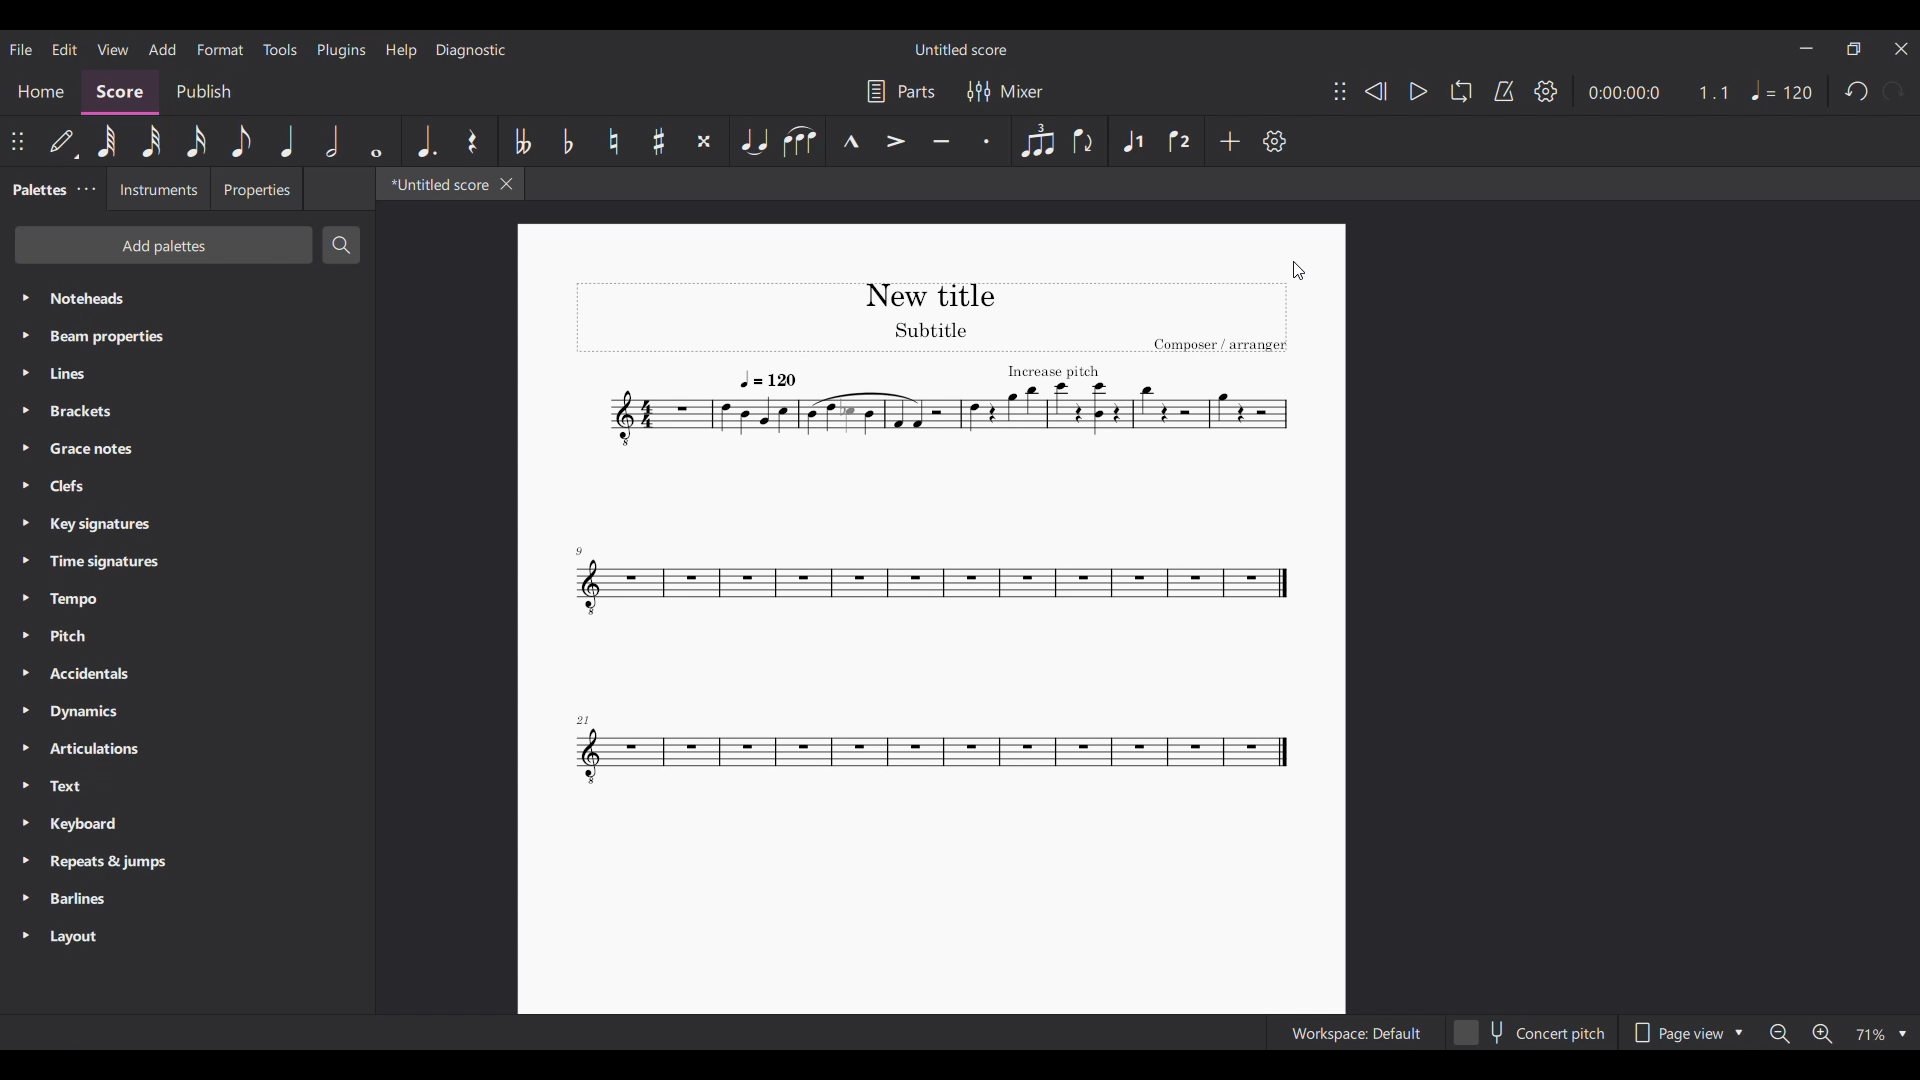  I want to click on Tie, so click(753, 141).